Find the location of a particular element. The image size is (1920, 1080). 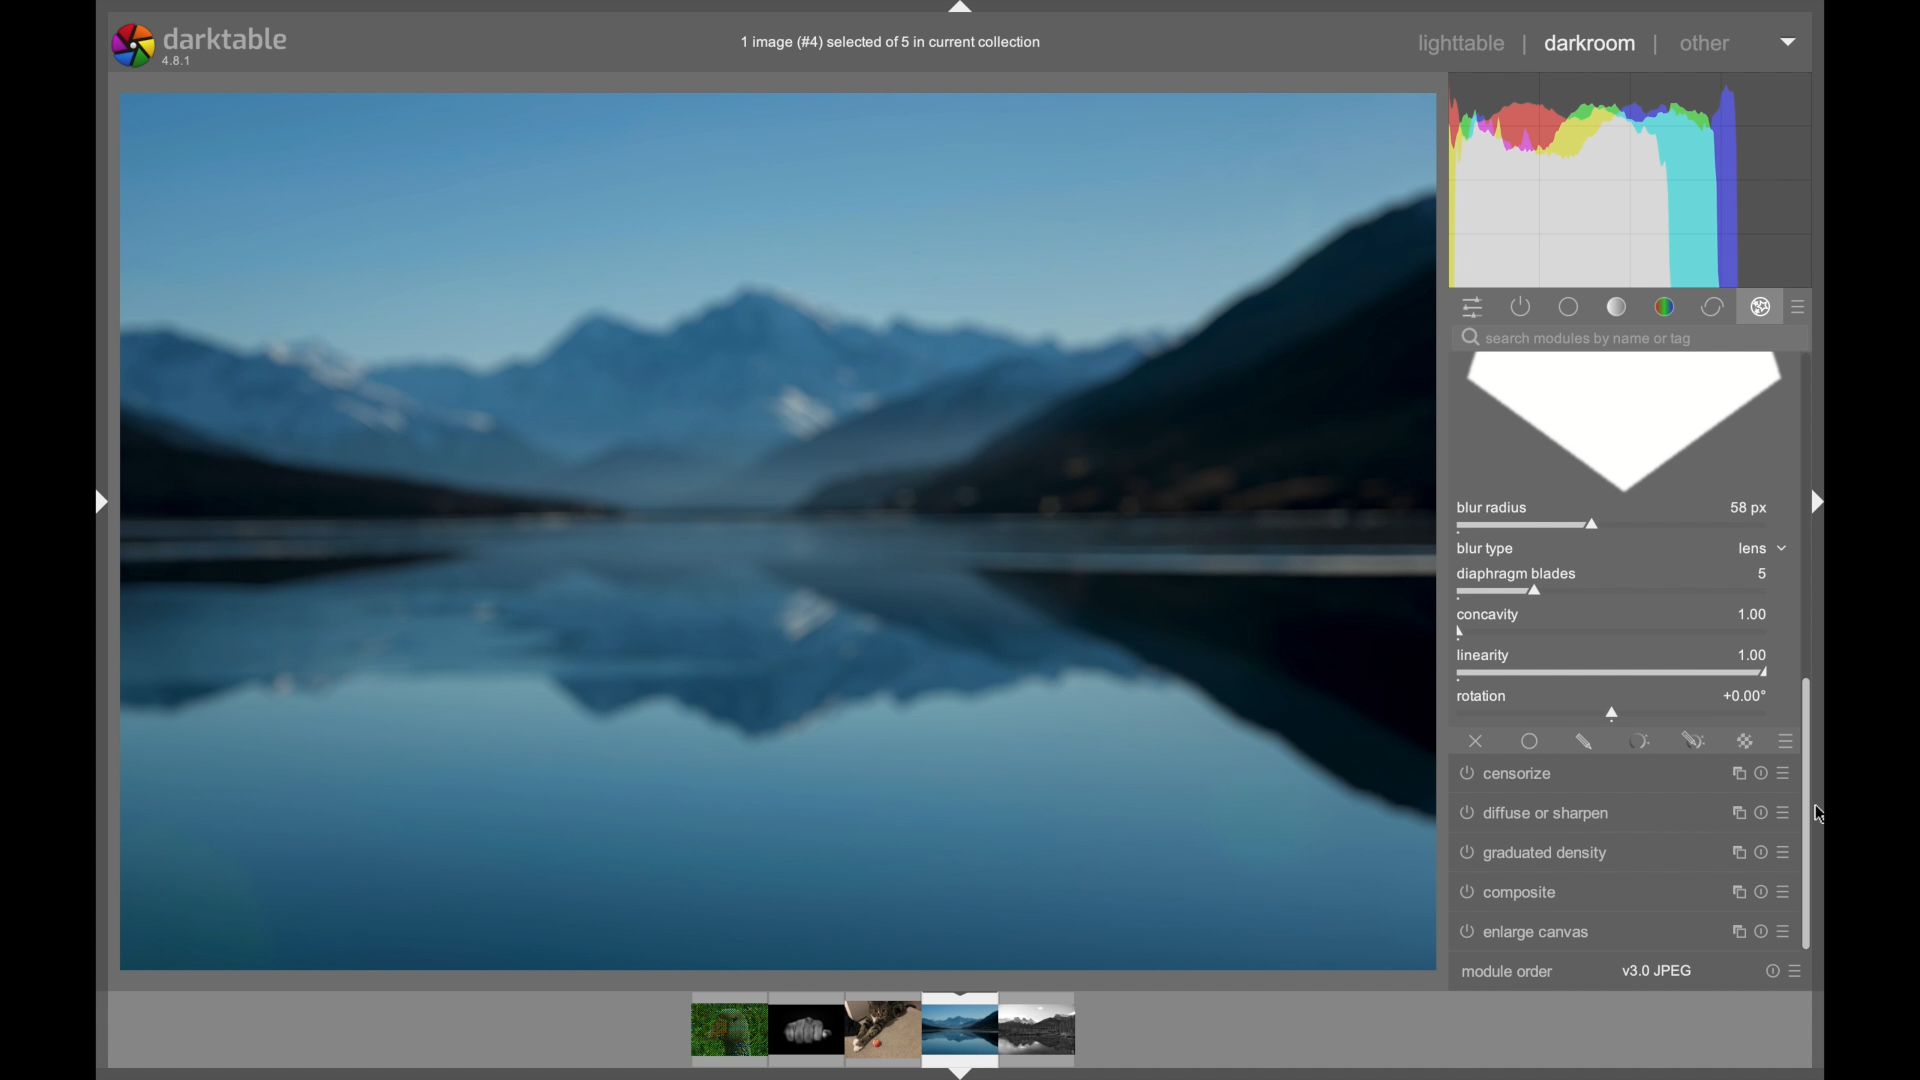

search module by name or tag is located at coordinates (1577, 338).